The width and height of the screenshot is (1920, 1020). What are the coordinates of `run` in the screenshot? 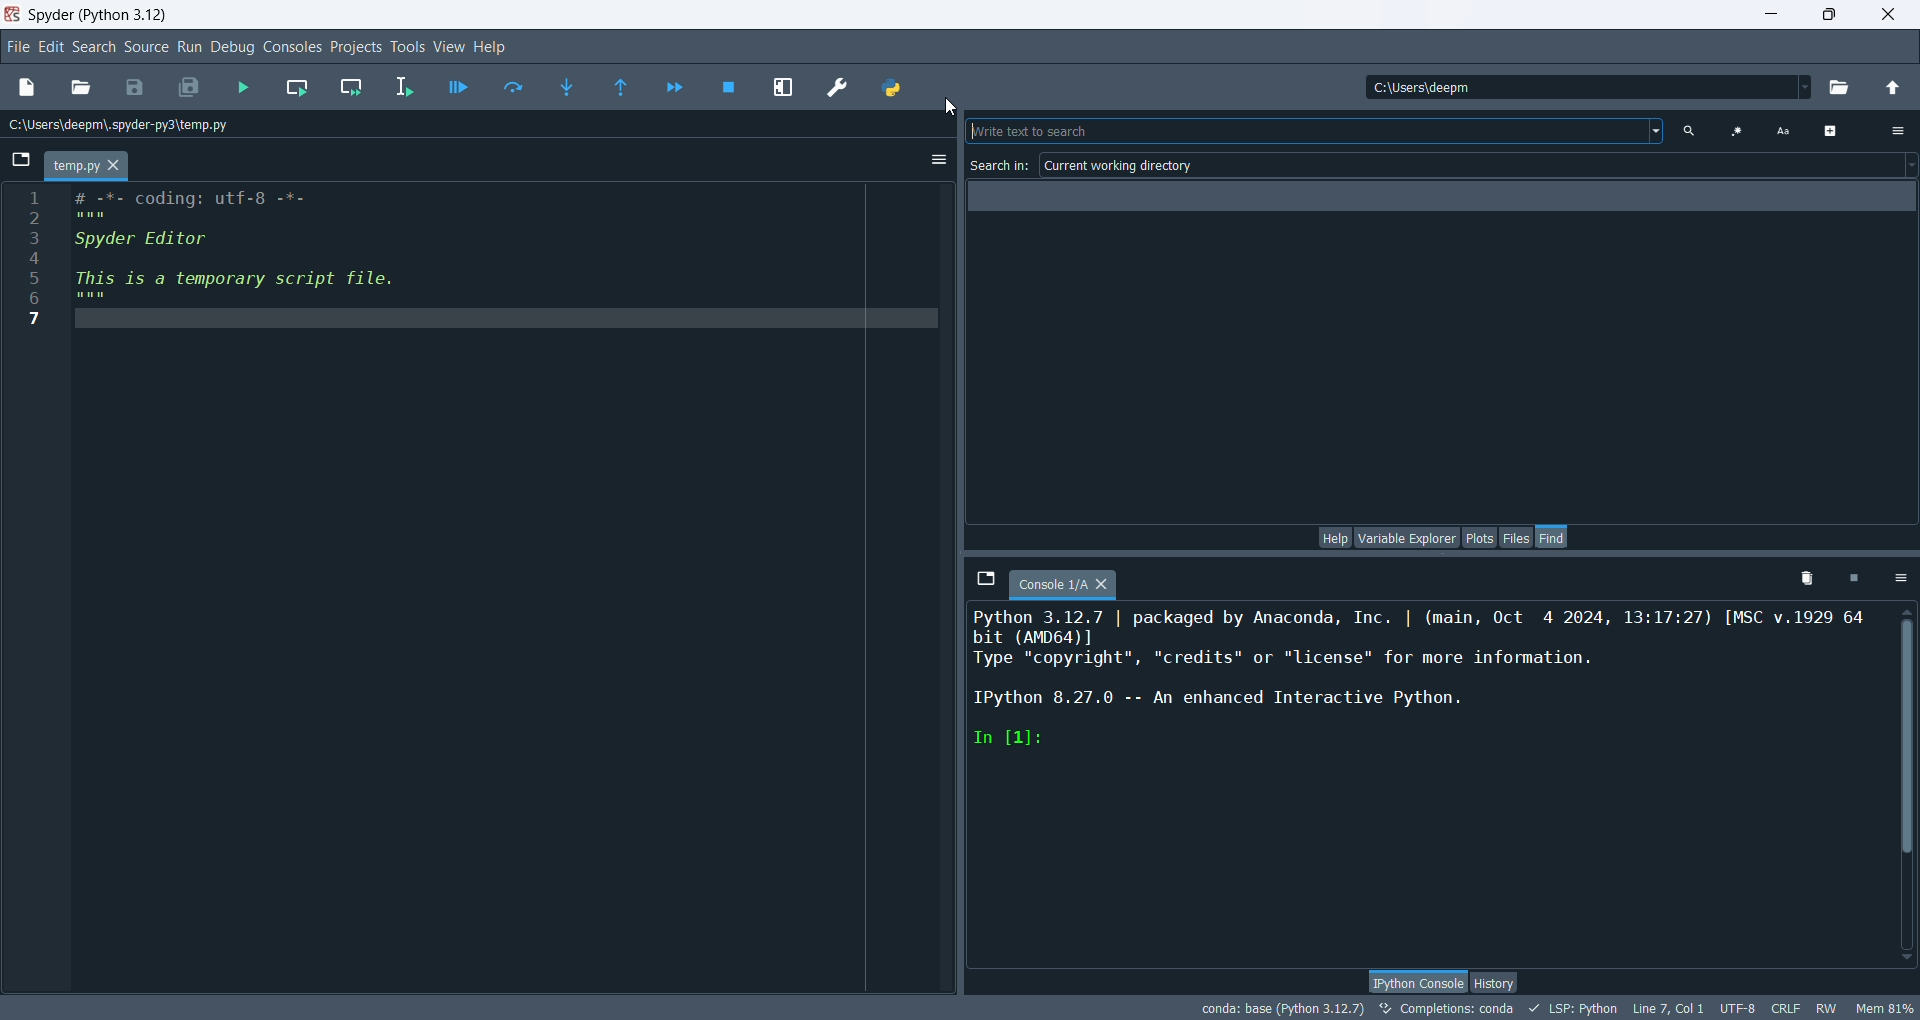 It's located at (190, 49).